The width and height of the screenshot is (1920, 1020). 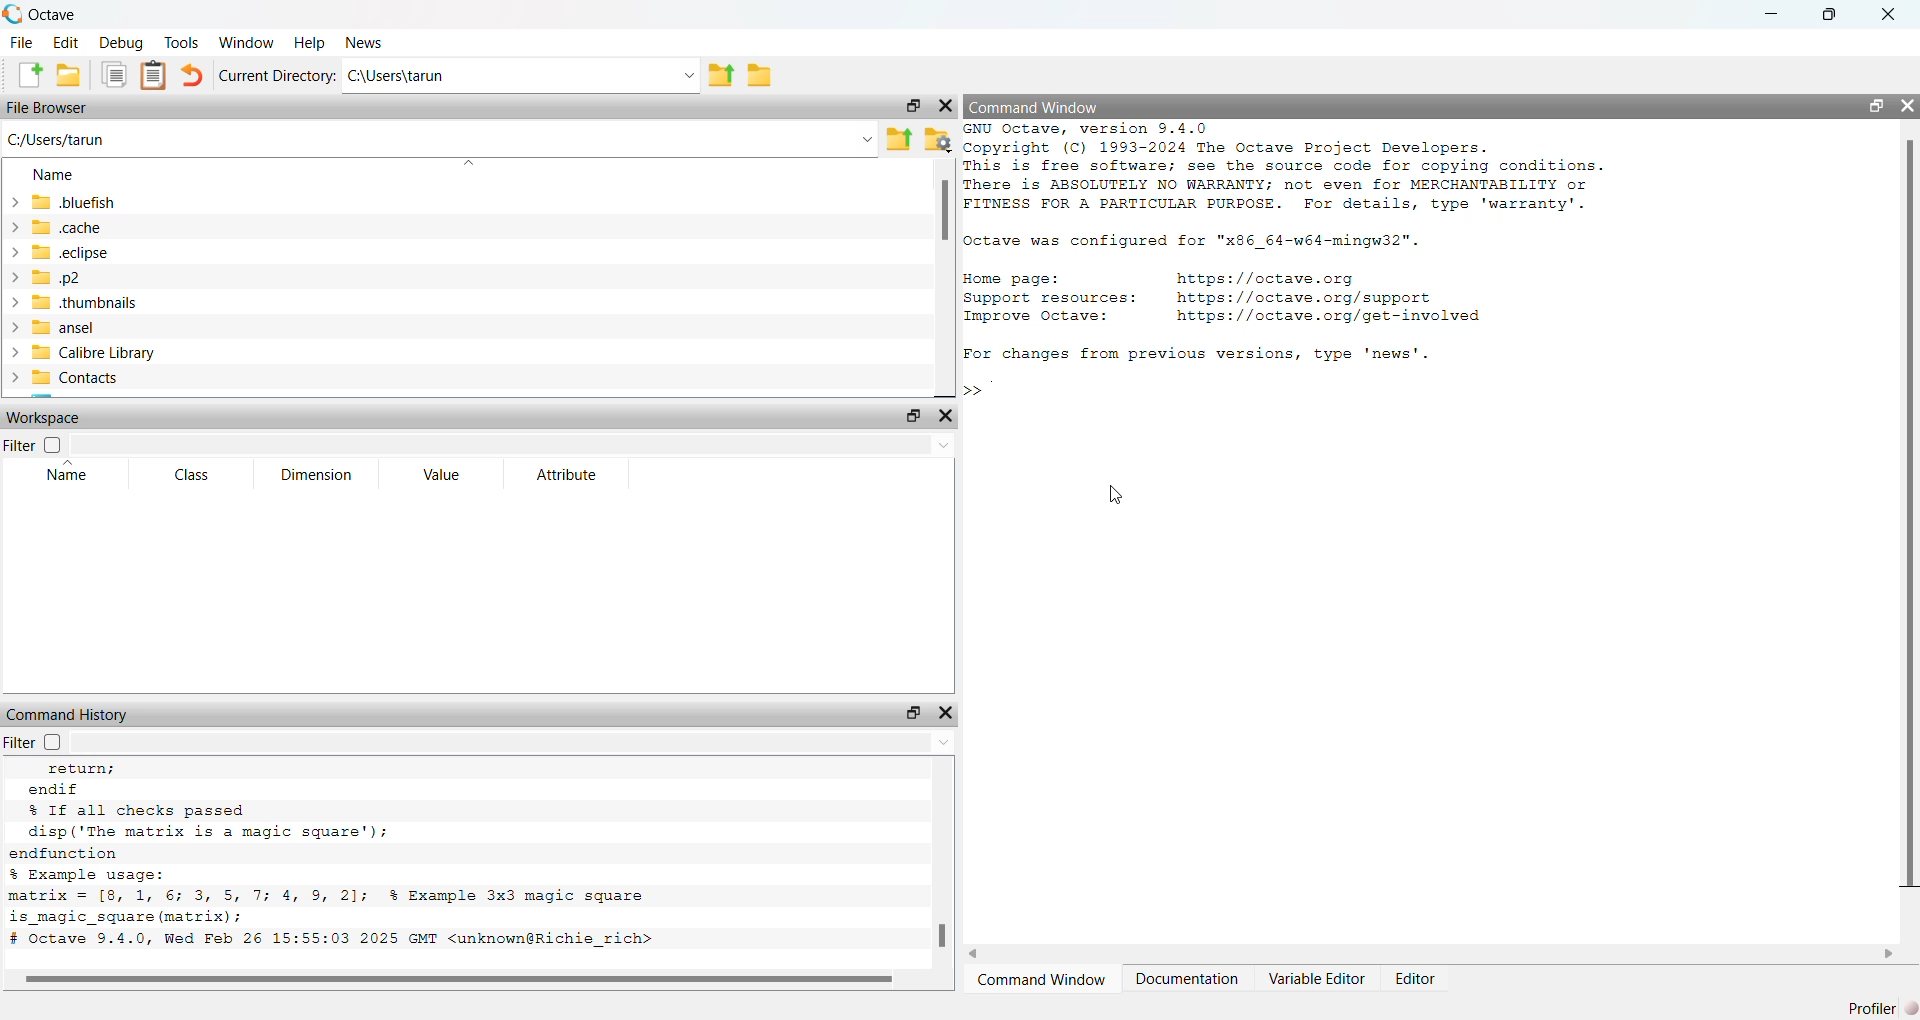 I want to click on dropdown, so click(x=943, y=741).